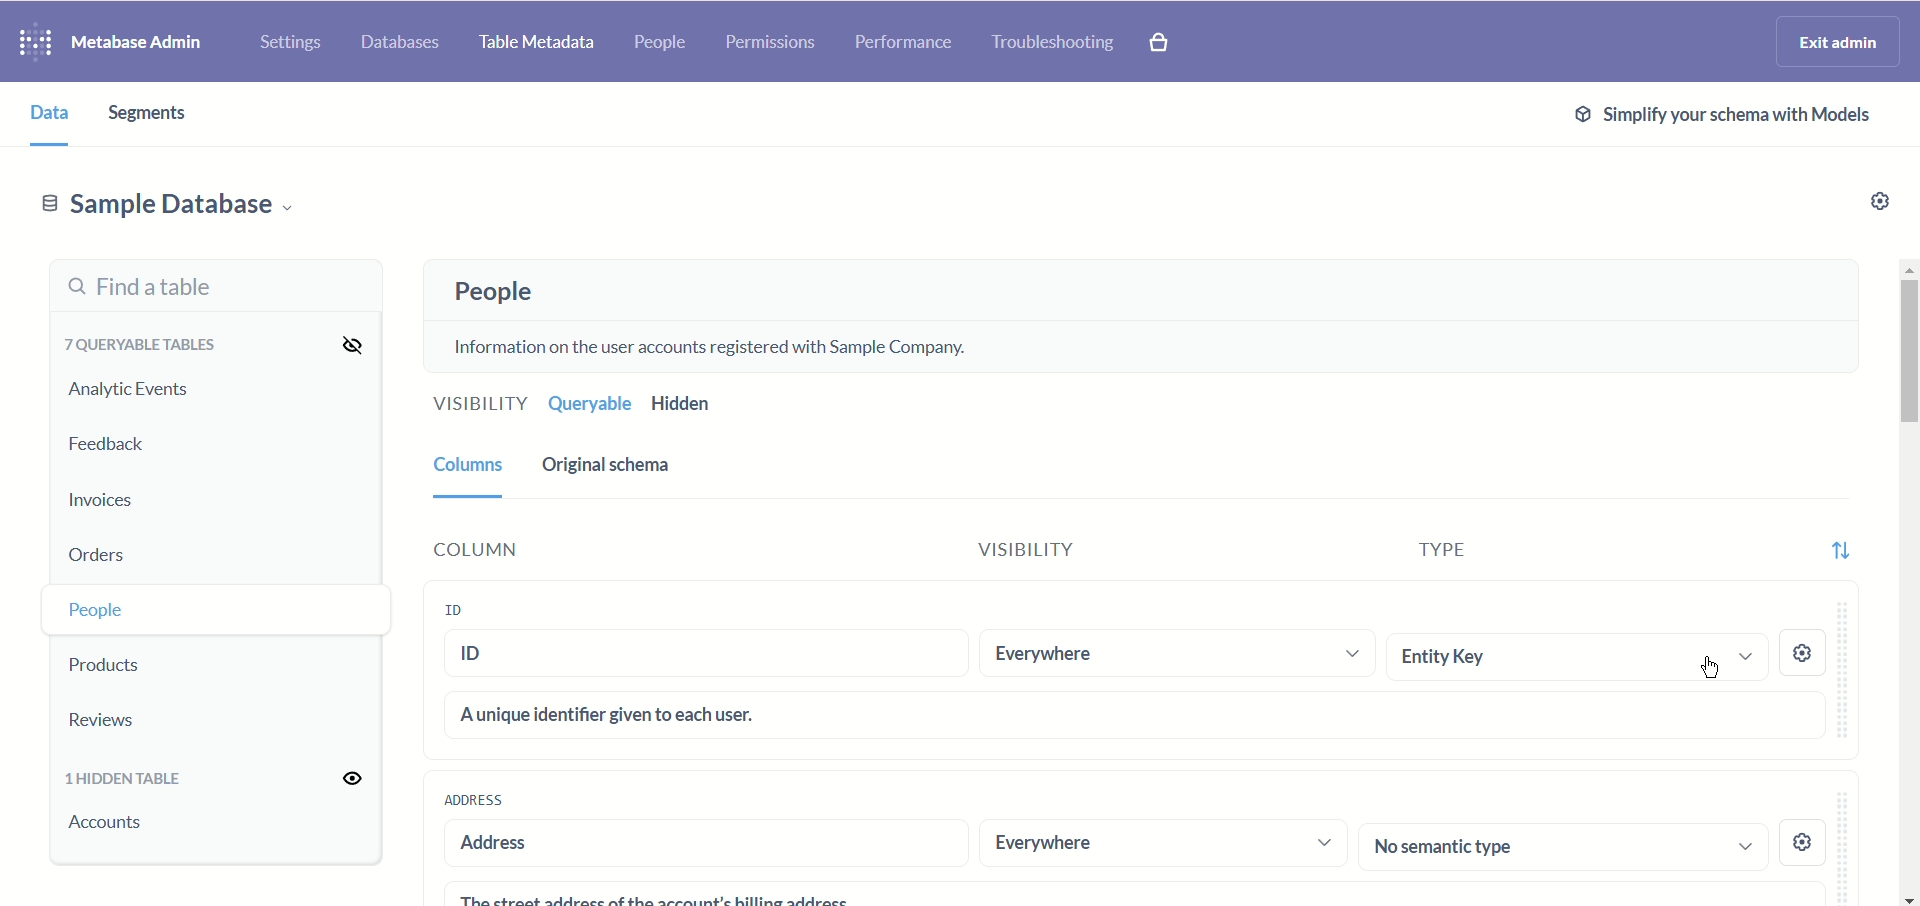  What do you see at coordinates (473, 799) in the screenshot?
I see `Address` at bounding box center [473, 799].